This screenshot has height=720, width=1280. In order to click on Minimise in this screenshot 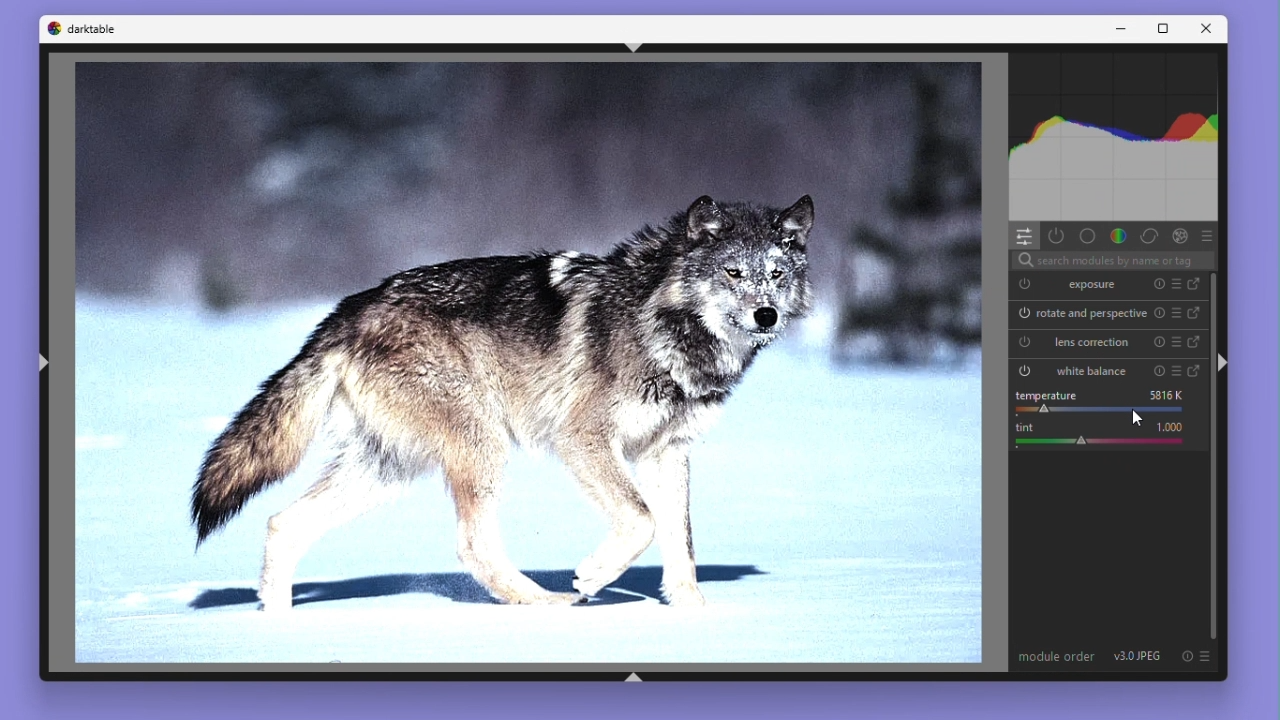, I will do `click(1123, 28)`.